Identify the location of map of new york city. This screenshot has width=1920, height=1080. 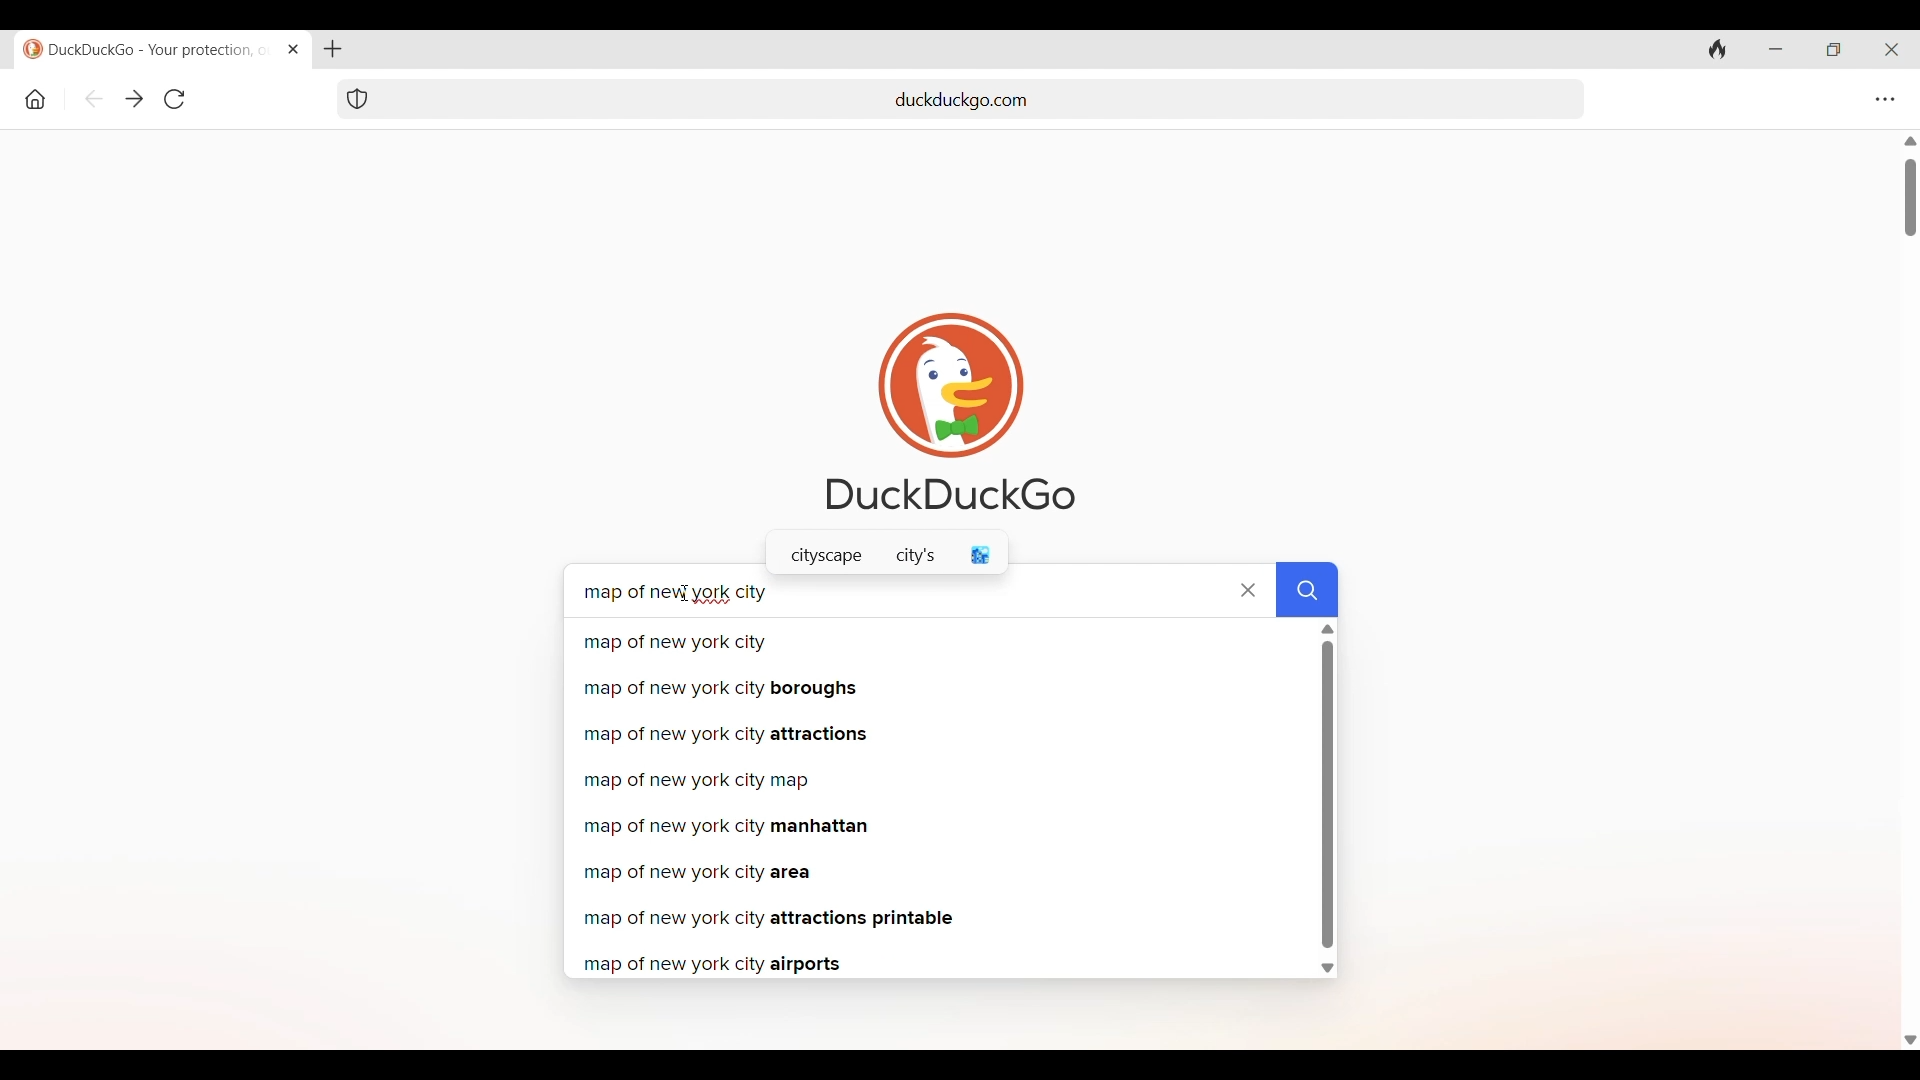
(938, 643).